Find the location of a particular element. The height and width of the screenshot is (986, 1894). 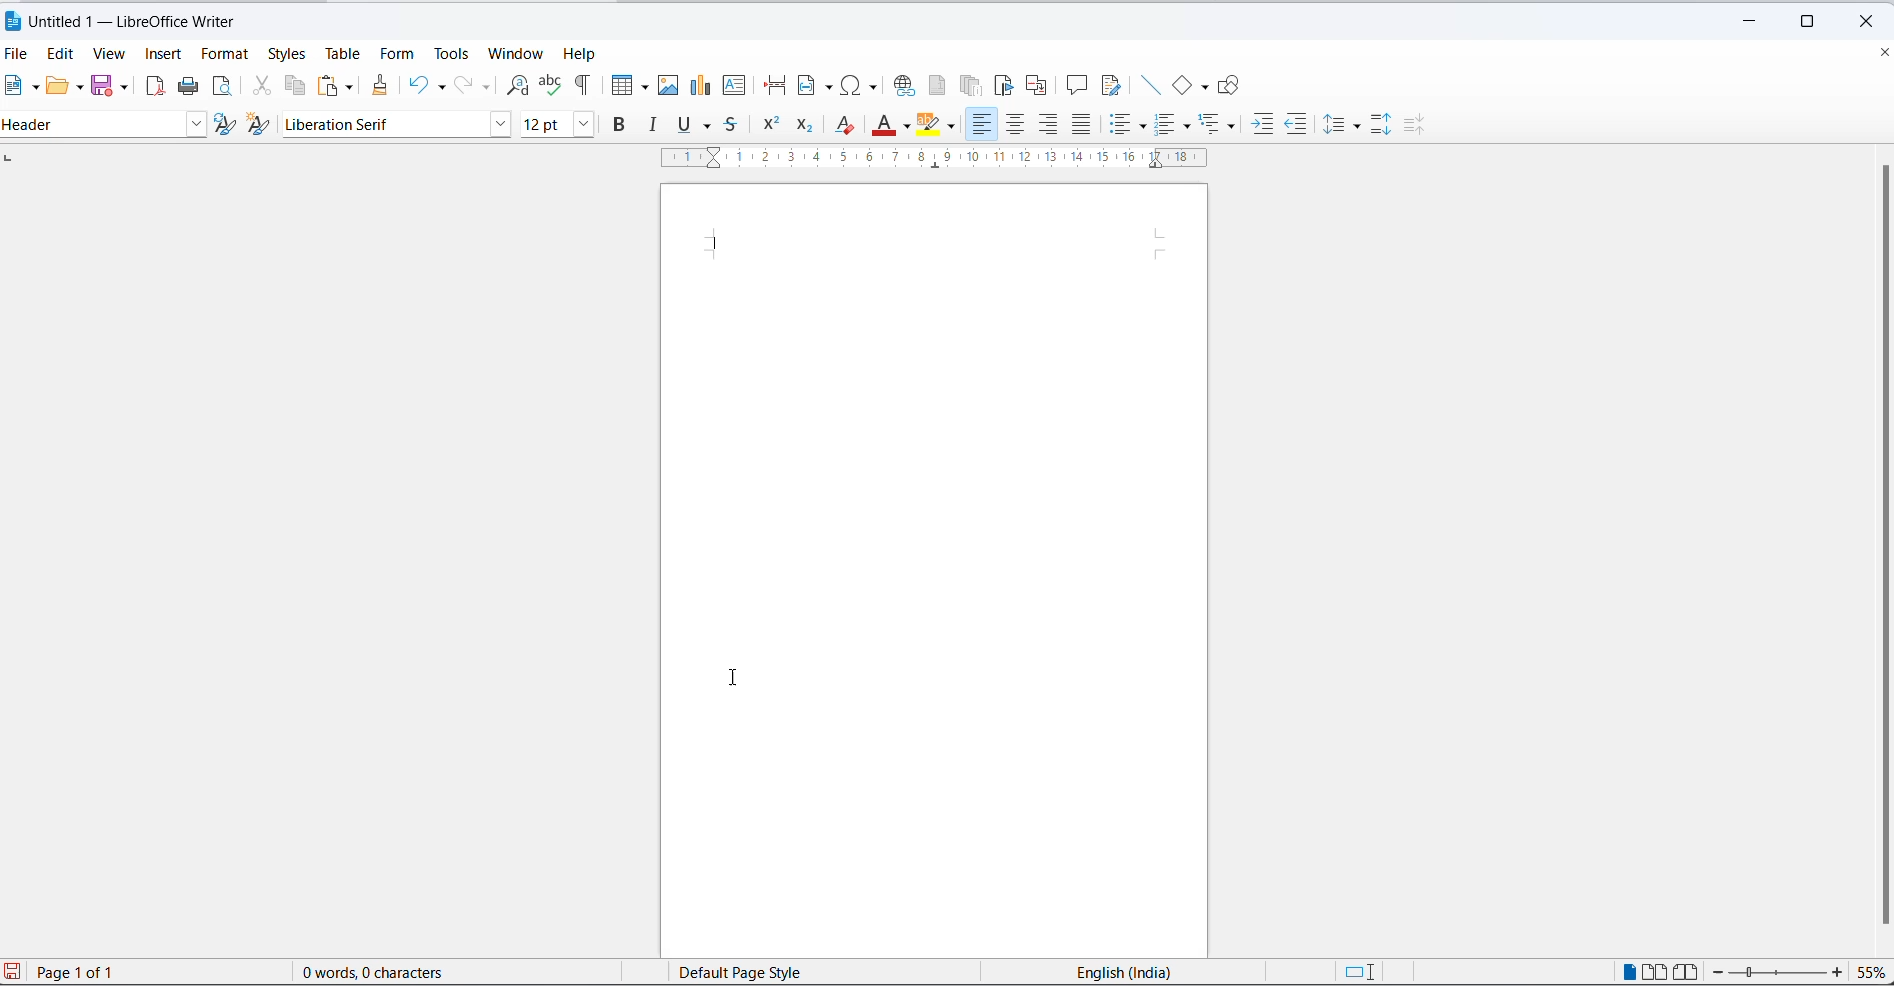

single page view is located at coordinates (1629, 972).